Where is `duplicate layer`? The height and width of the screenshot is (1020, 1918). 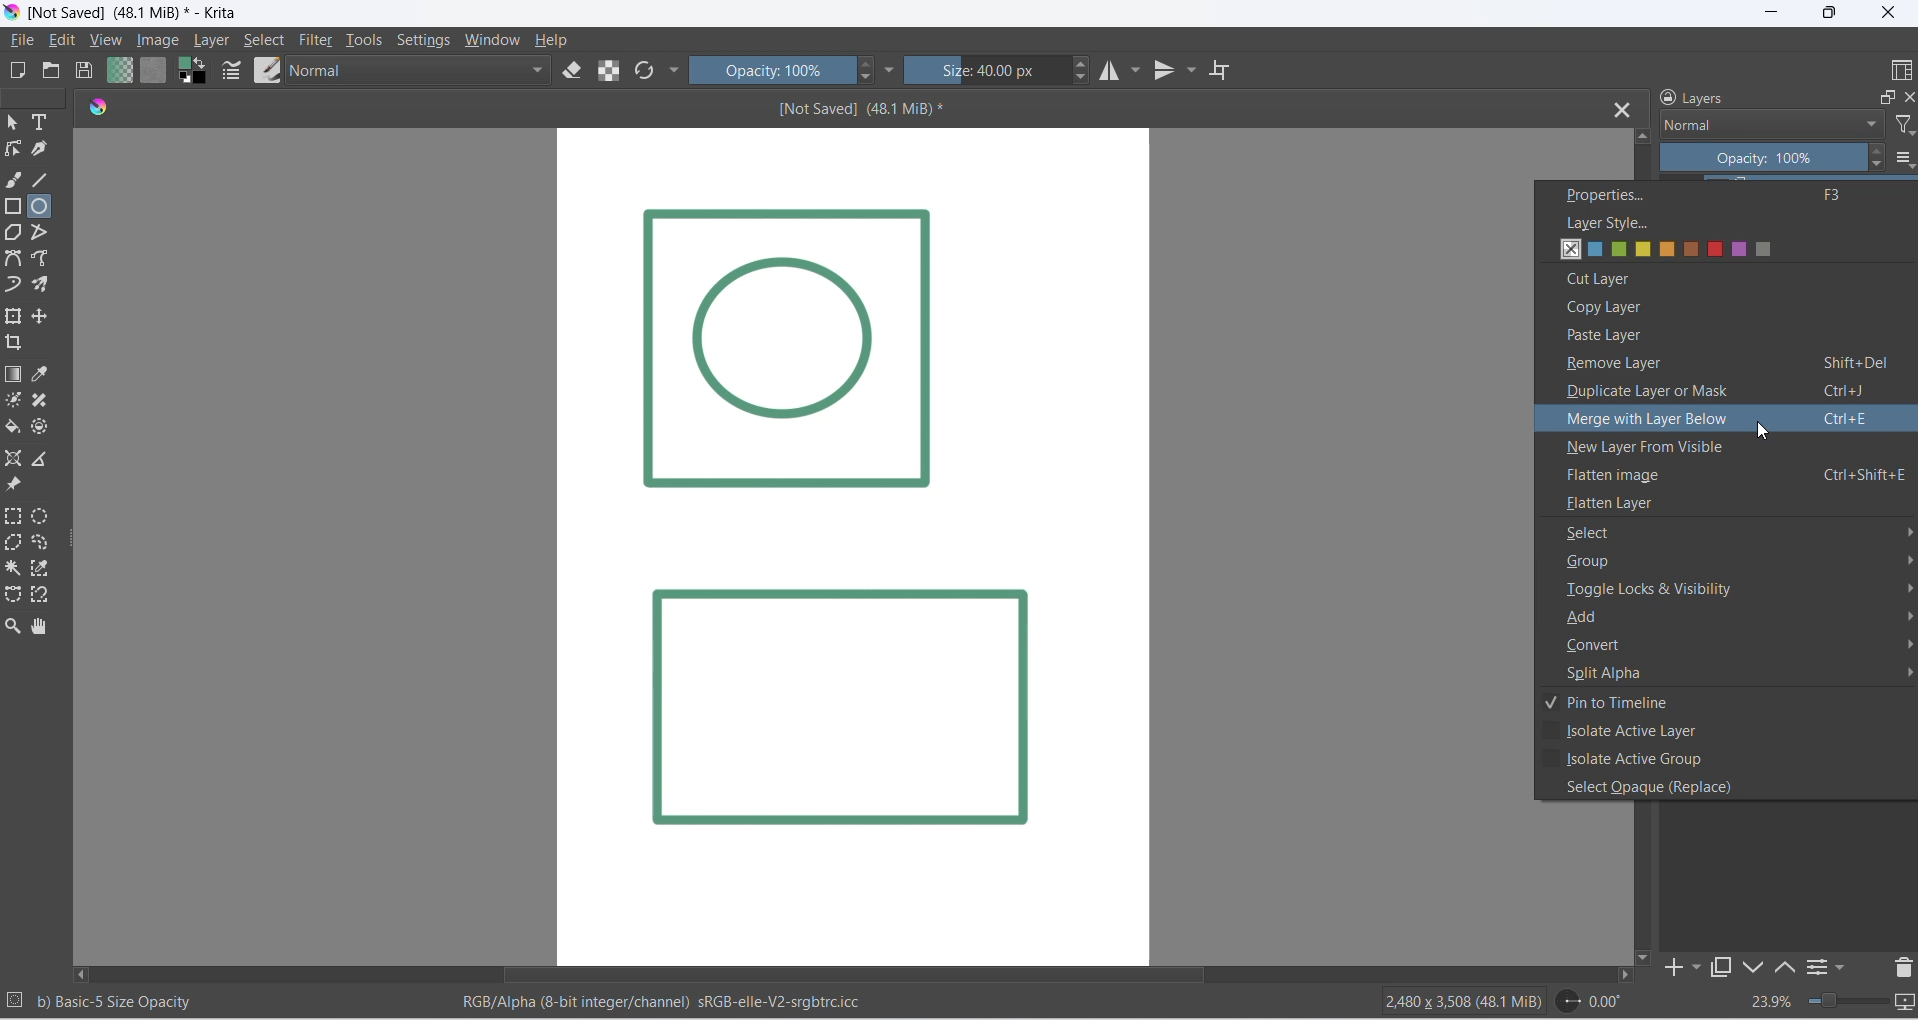
duplicate layer is located at coordinates (1714, 389).